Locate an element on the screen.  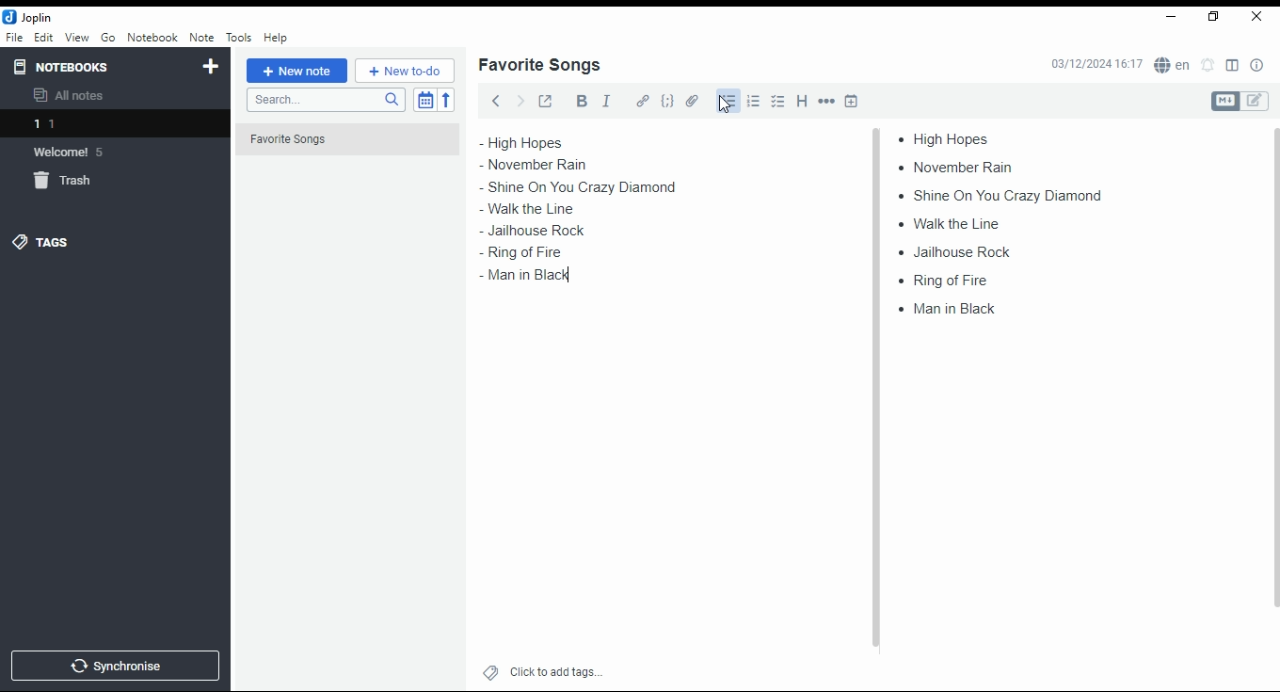
click to add tags is located at coordinates (556, 669).